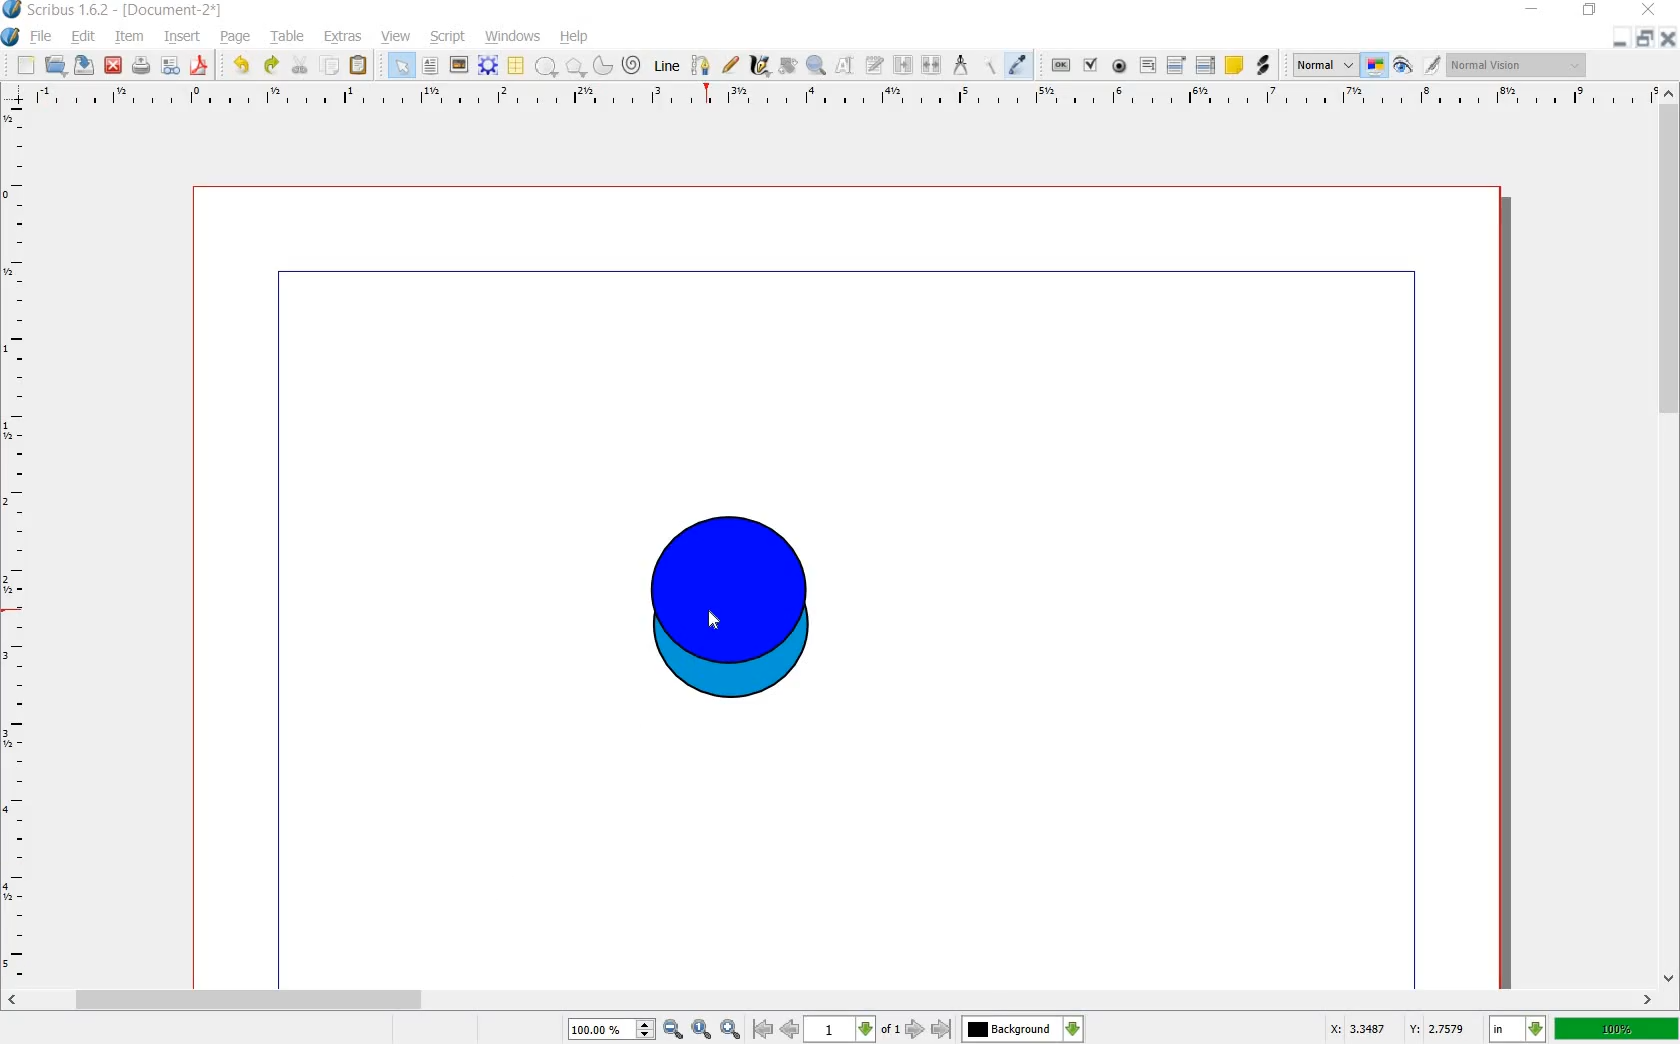 Image resolution: width=1680 pixels, height=1044 pixels. I want to click on print, so click(142, 66).